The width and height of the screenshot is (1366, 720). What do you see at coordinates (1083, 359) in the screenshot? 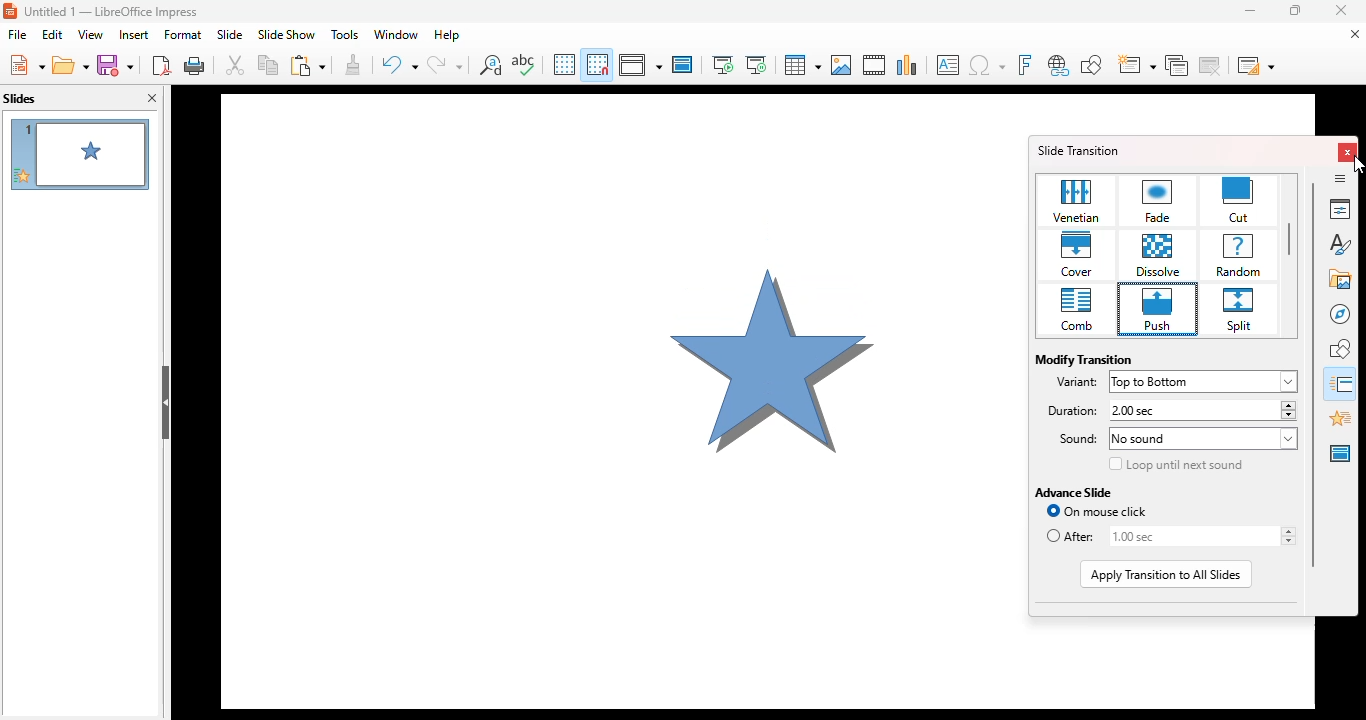
I see `modify transition` at bounding box center [1083, 359].